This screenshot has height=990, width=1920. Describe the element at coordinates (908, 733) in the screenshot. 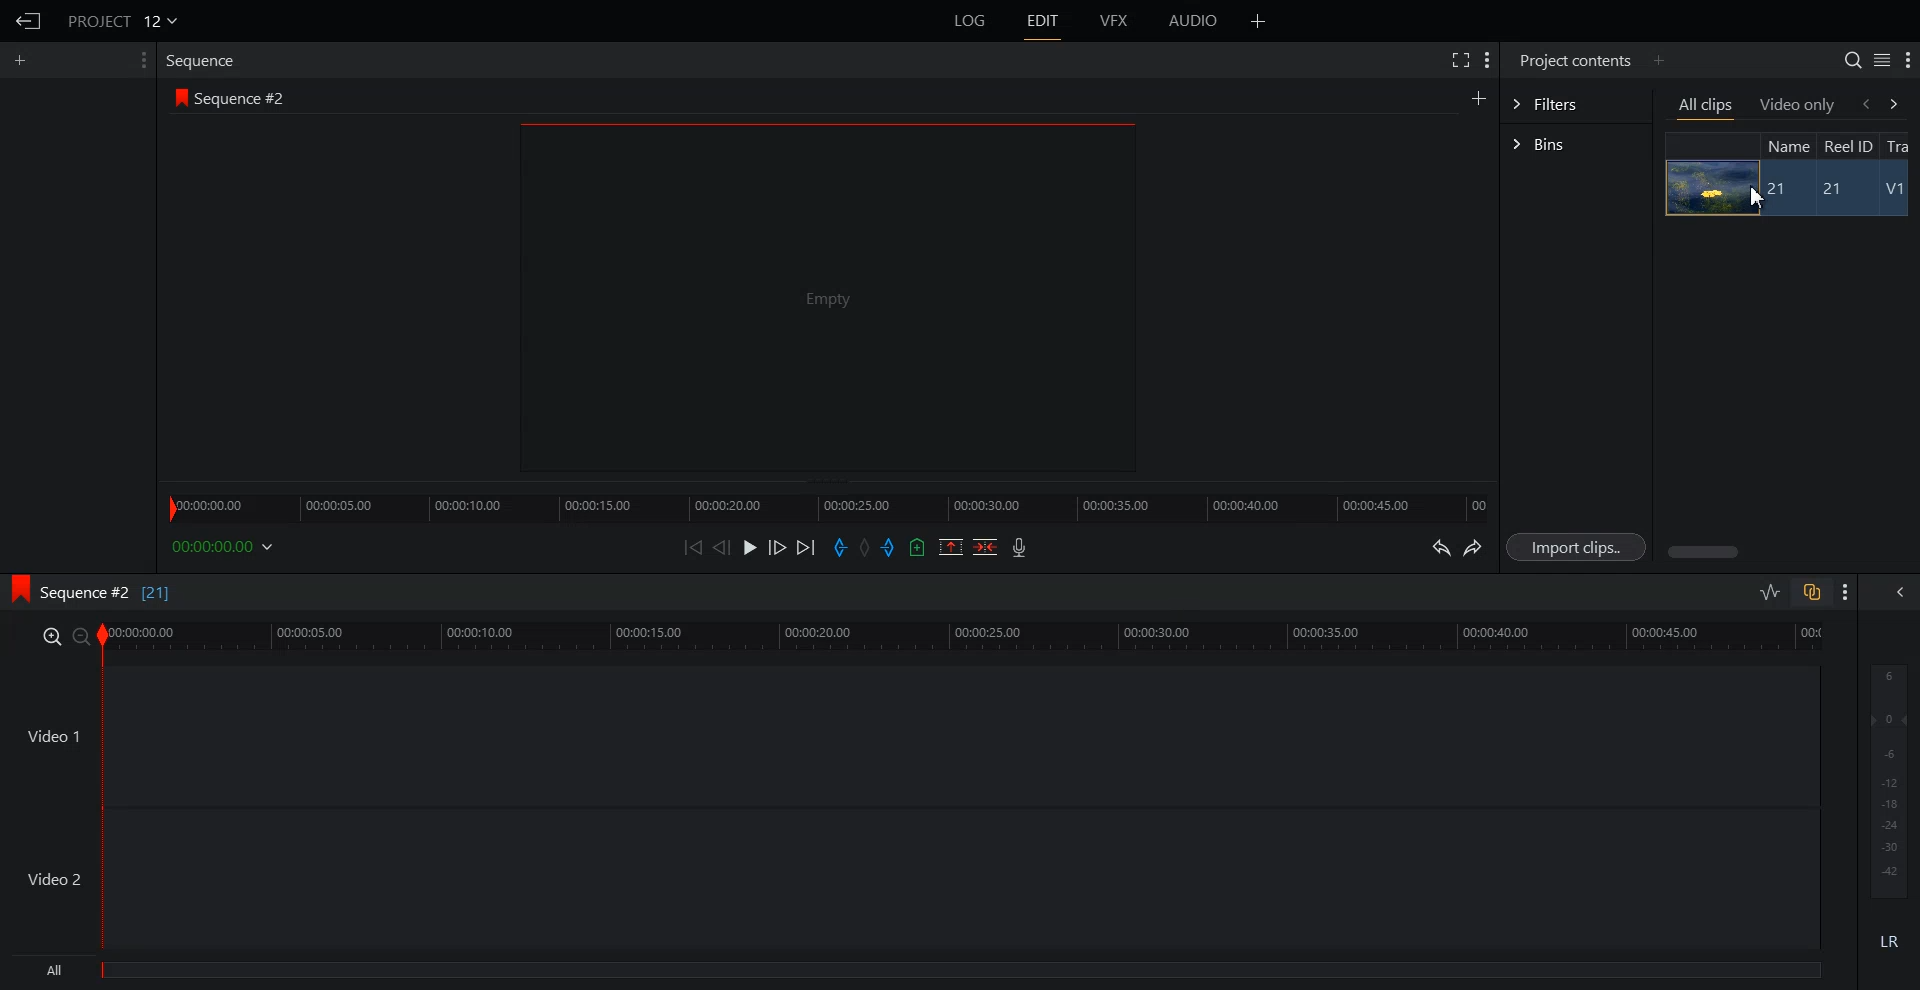

I see `video 1` at that location.